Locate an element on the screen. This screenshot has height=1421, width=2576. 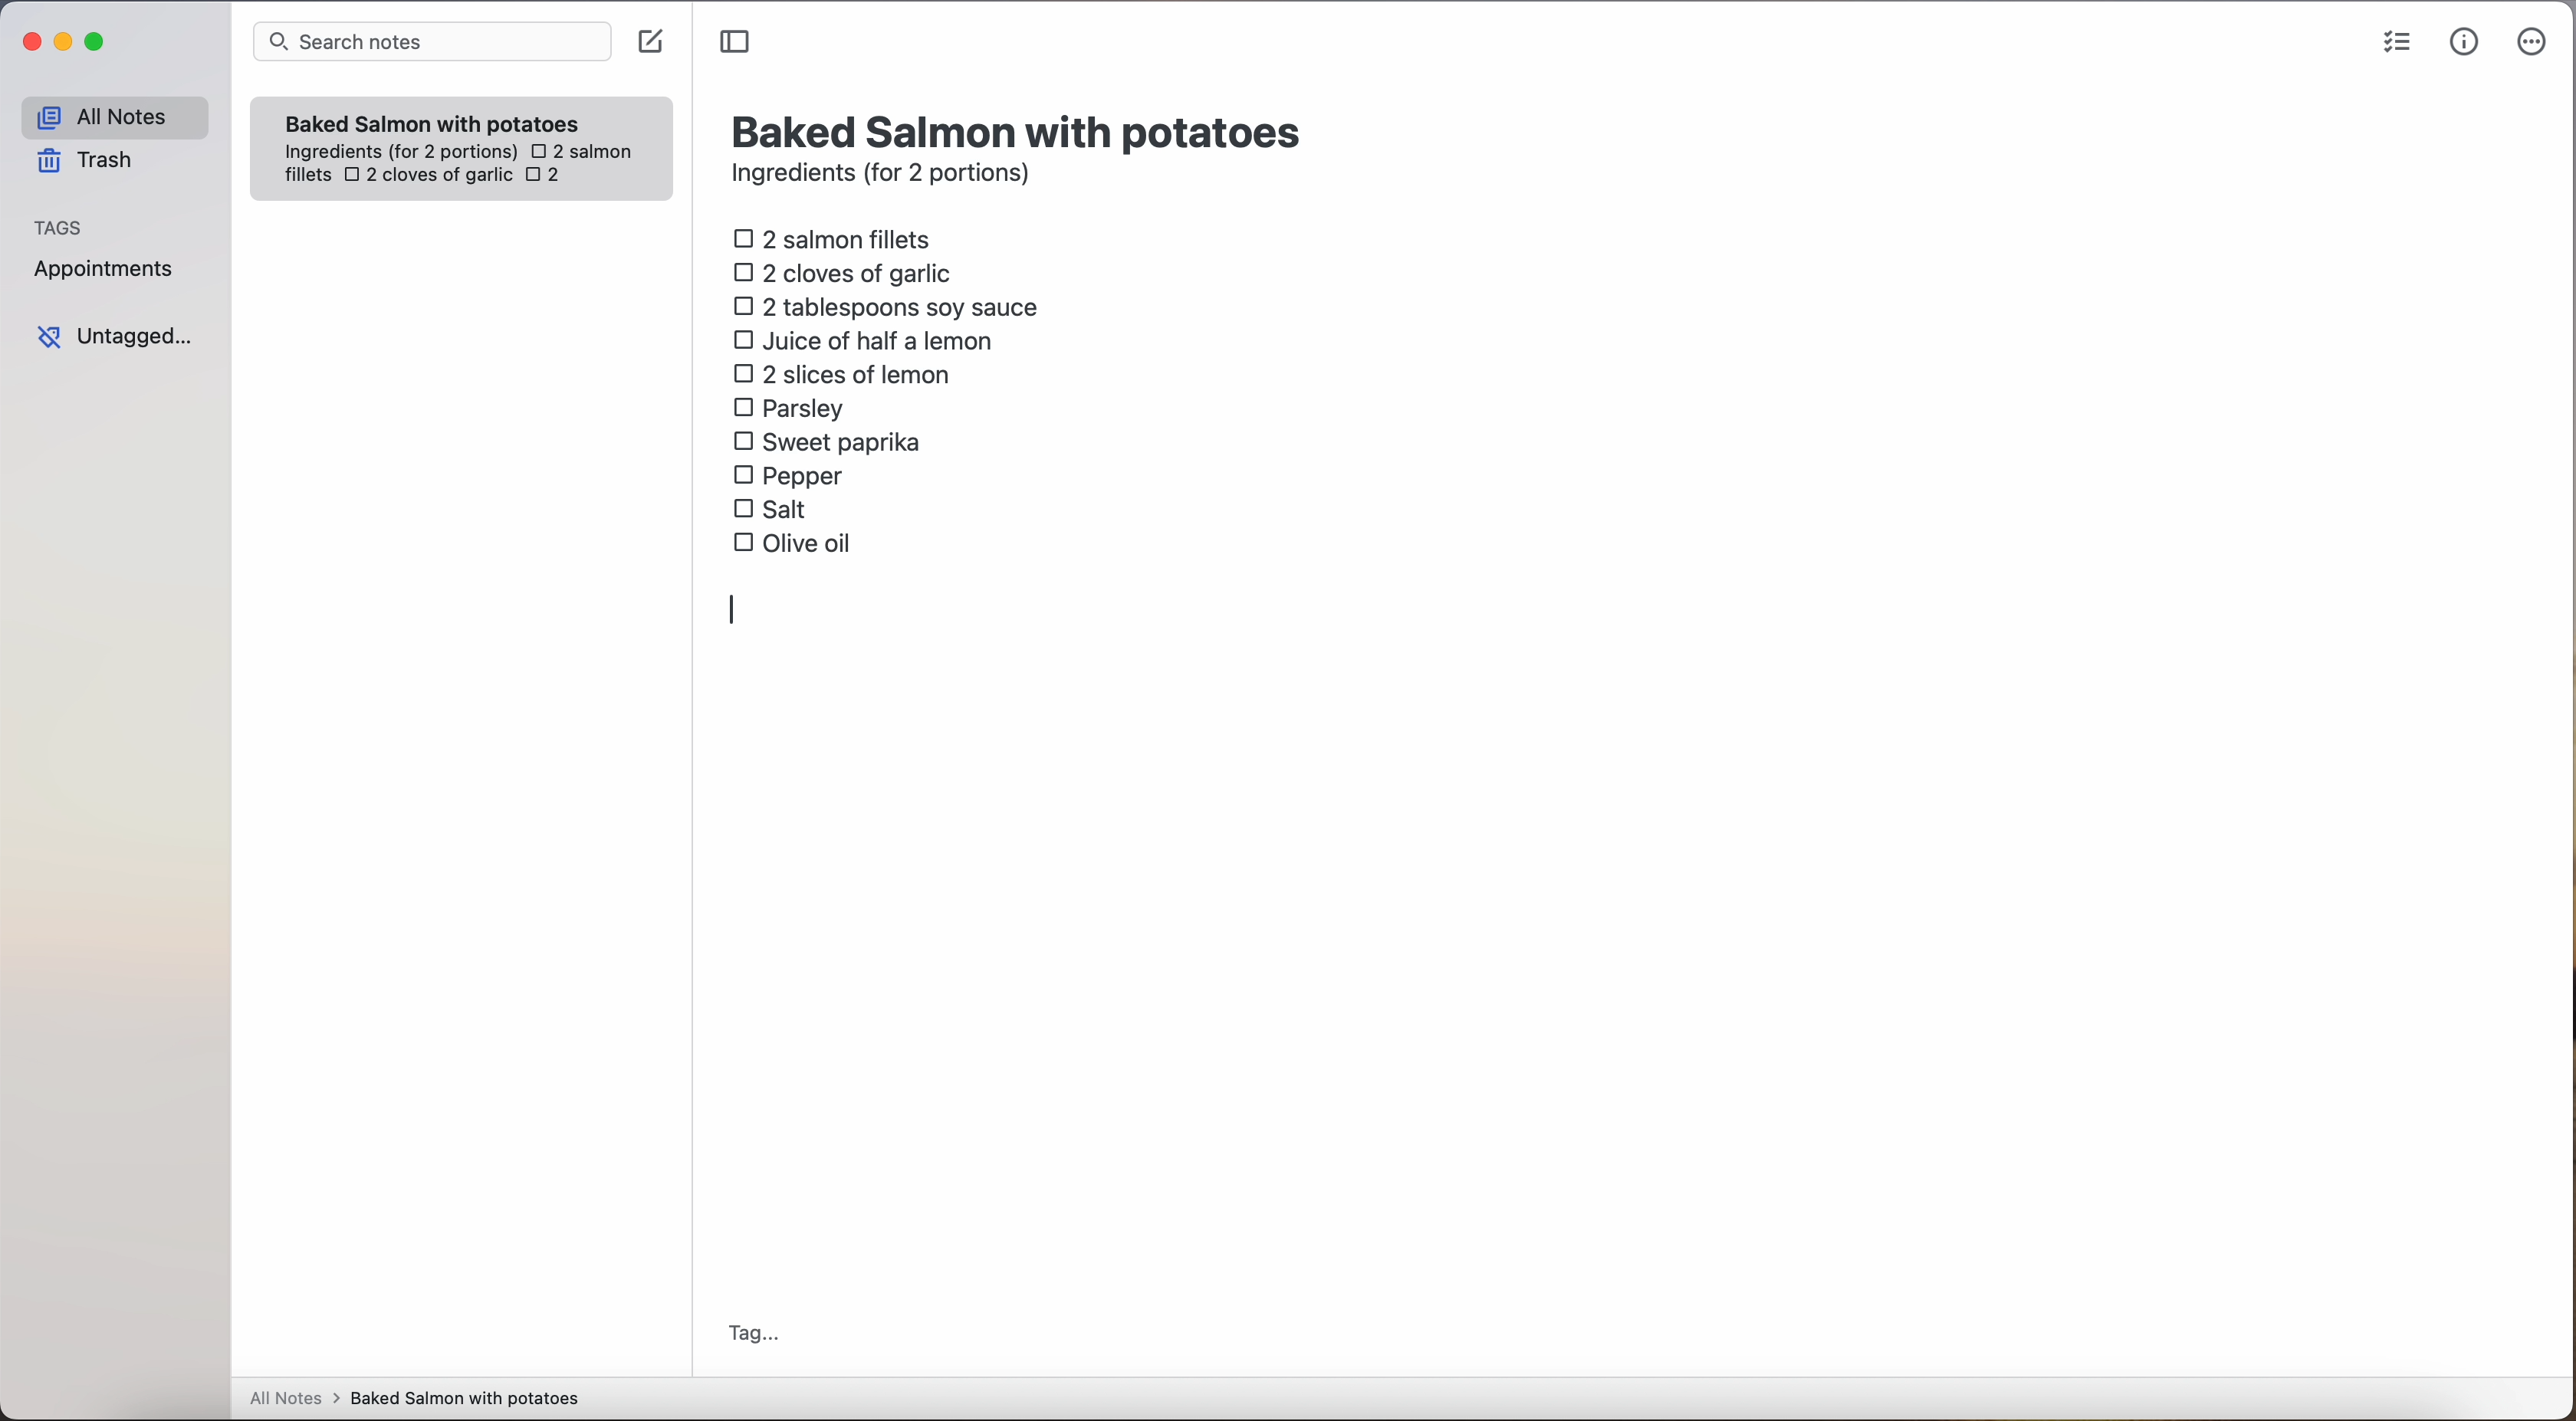
more options is located at coordinates (2536, 43).